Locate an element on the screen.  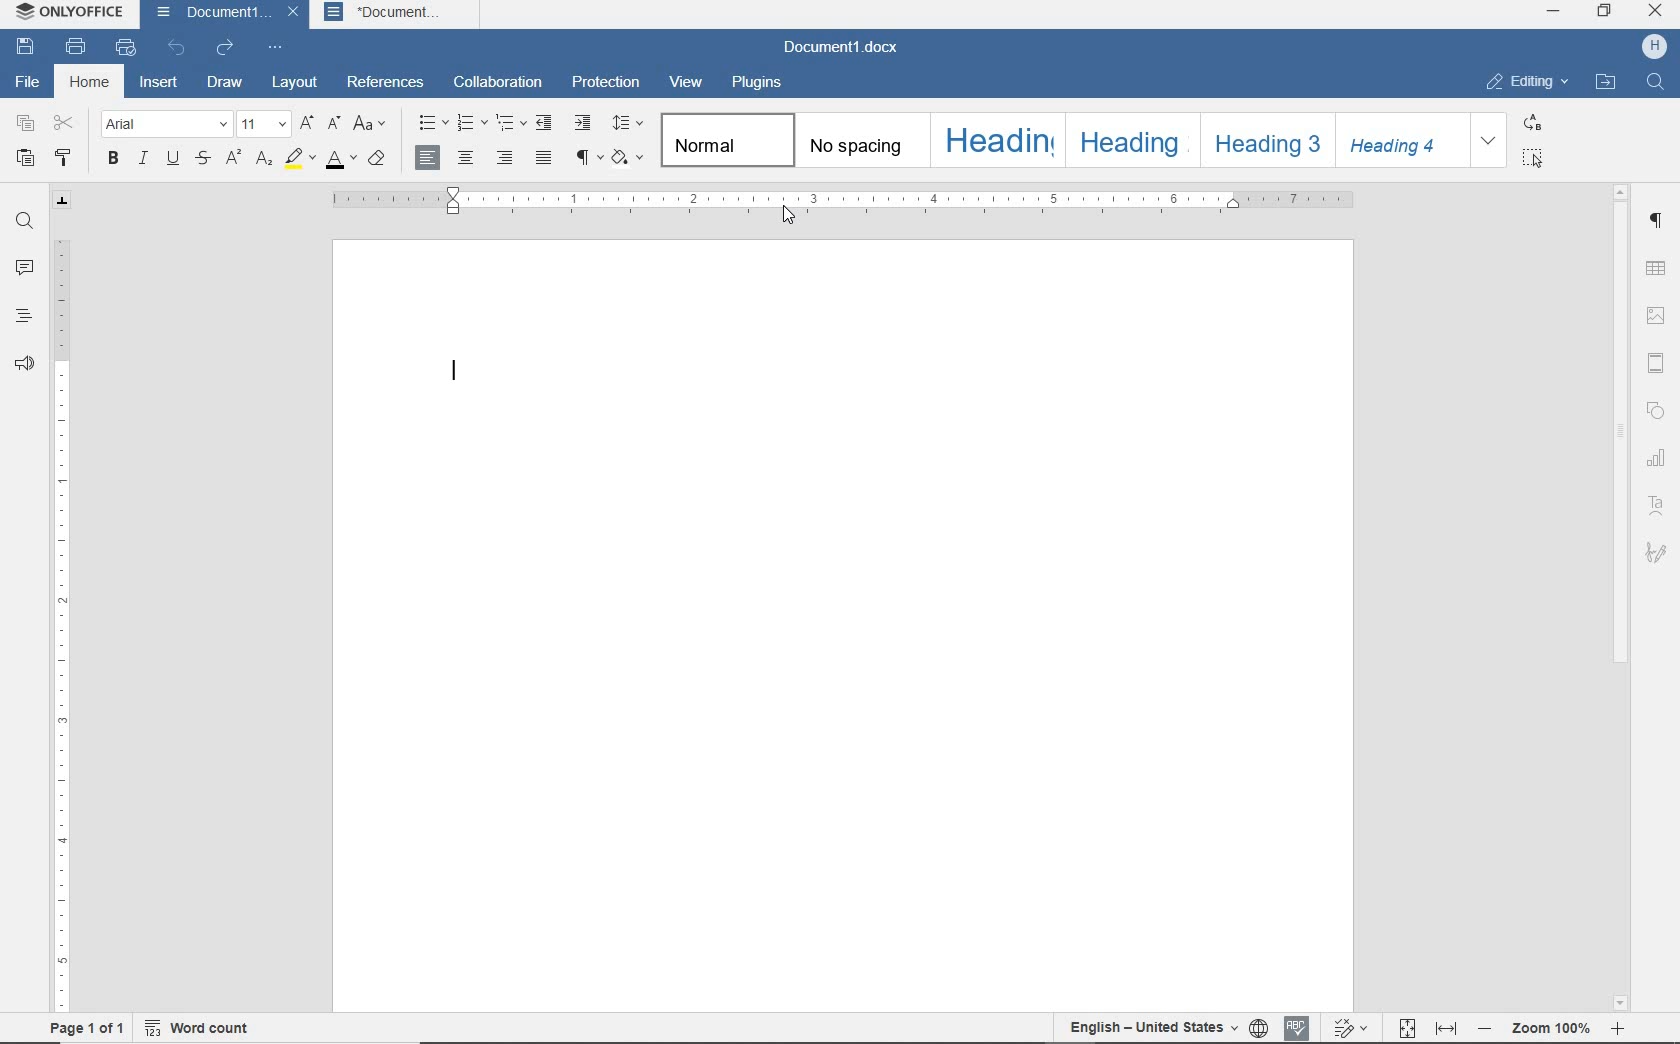
FIT TO WIDTH is located at coordinates (1447, 1028).